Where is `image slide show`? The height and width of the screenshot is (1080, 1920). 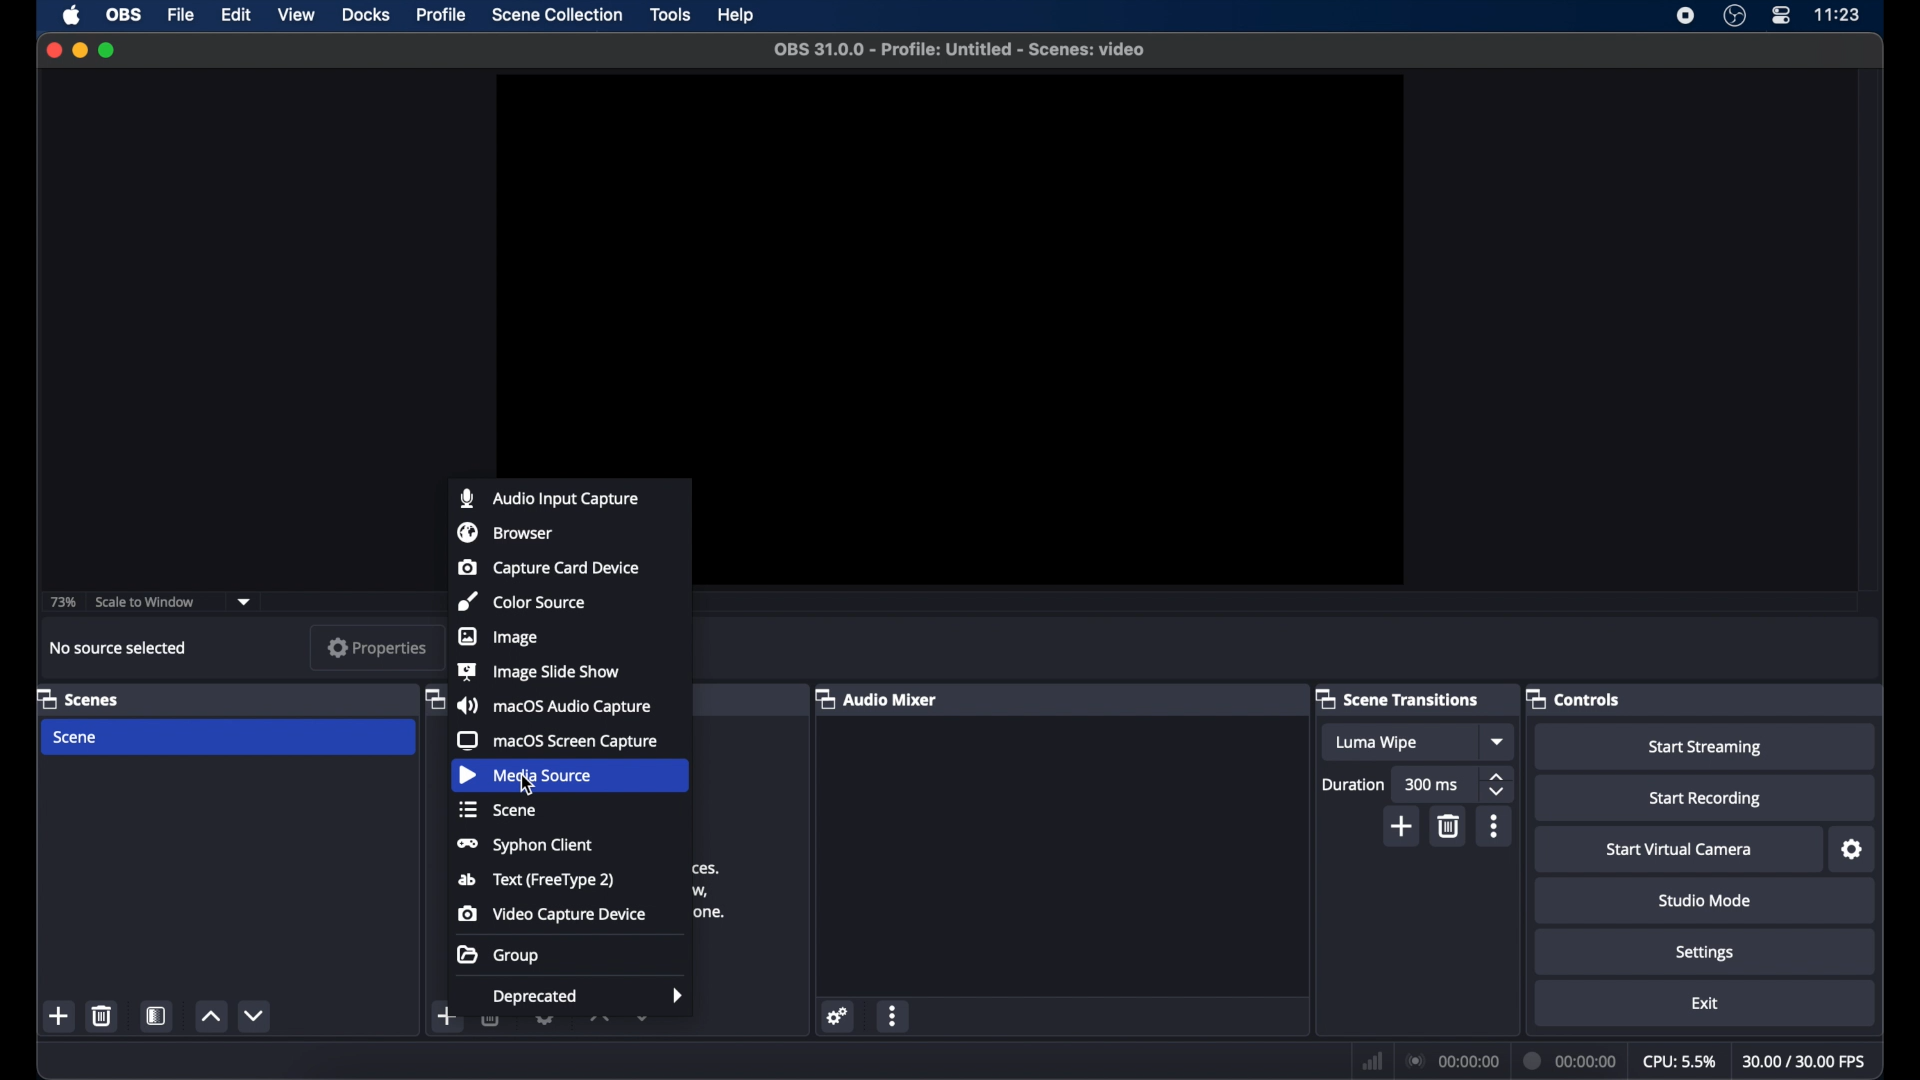
image slide show is located at coordinates (538, 671).